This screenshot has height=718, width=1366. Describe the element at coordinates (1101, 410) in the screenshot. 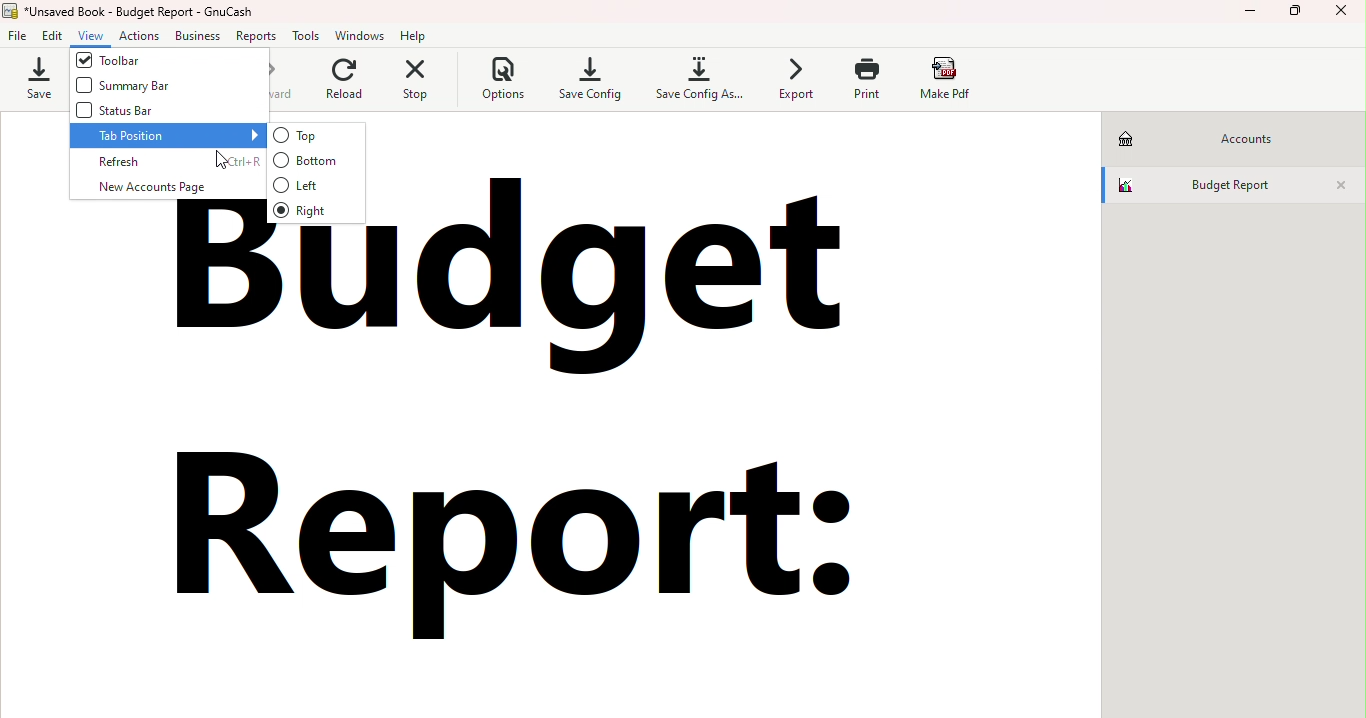

I see `scroll bar` at that location.